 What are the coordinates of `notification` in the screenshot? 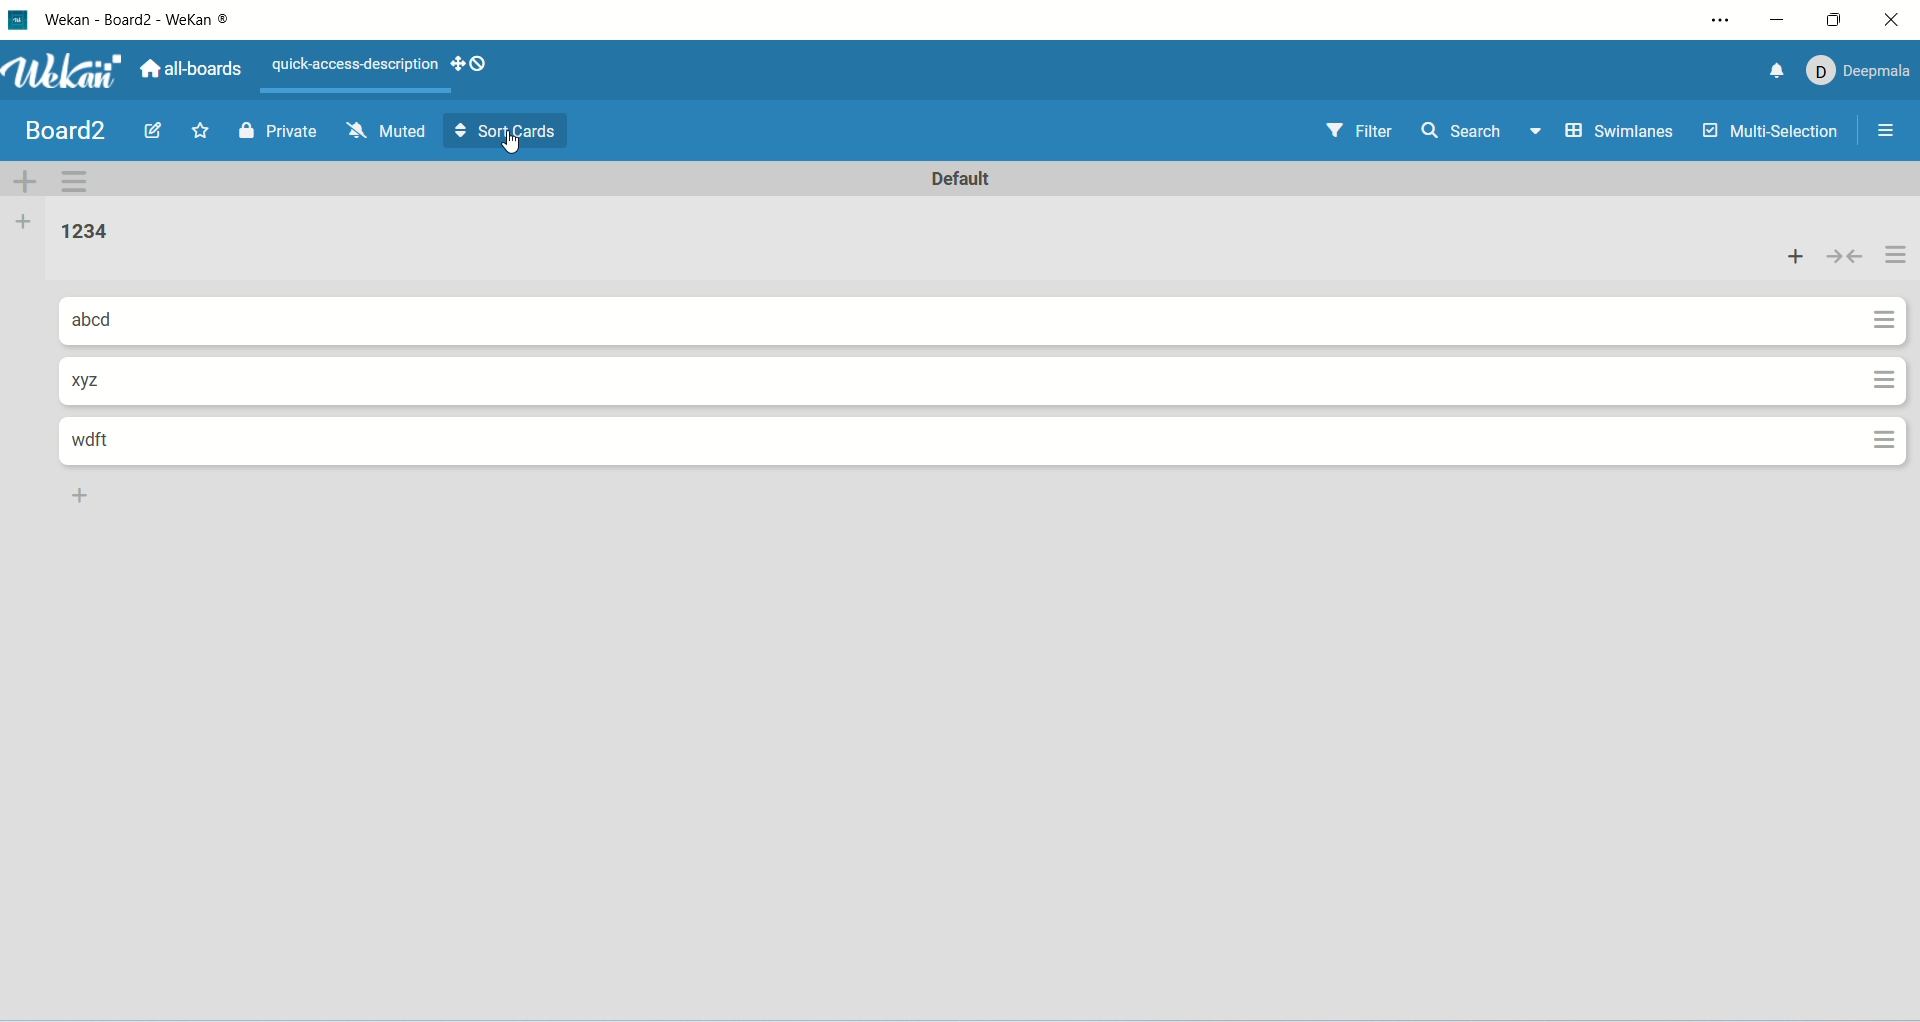 It's located at (1778, 71).